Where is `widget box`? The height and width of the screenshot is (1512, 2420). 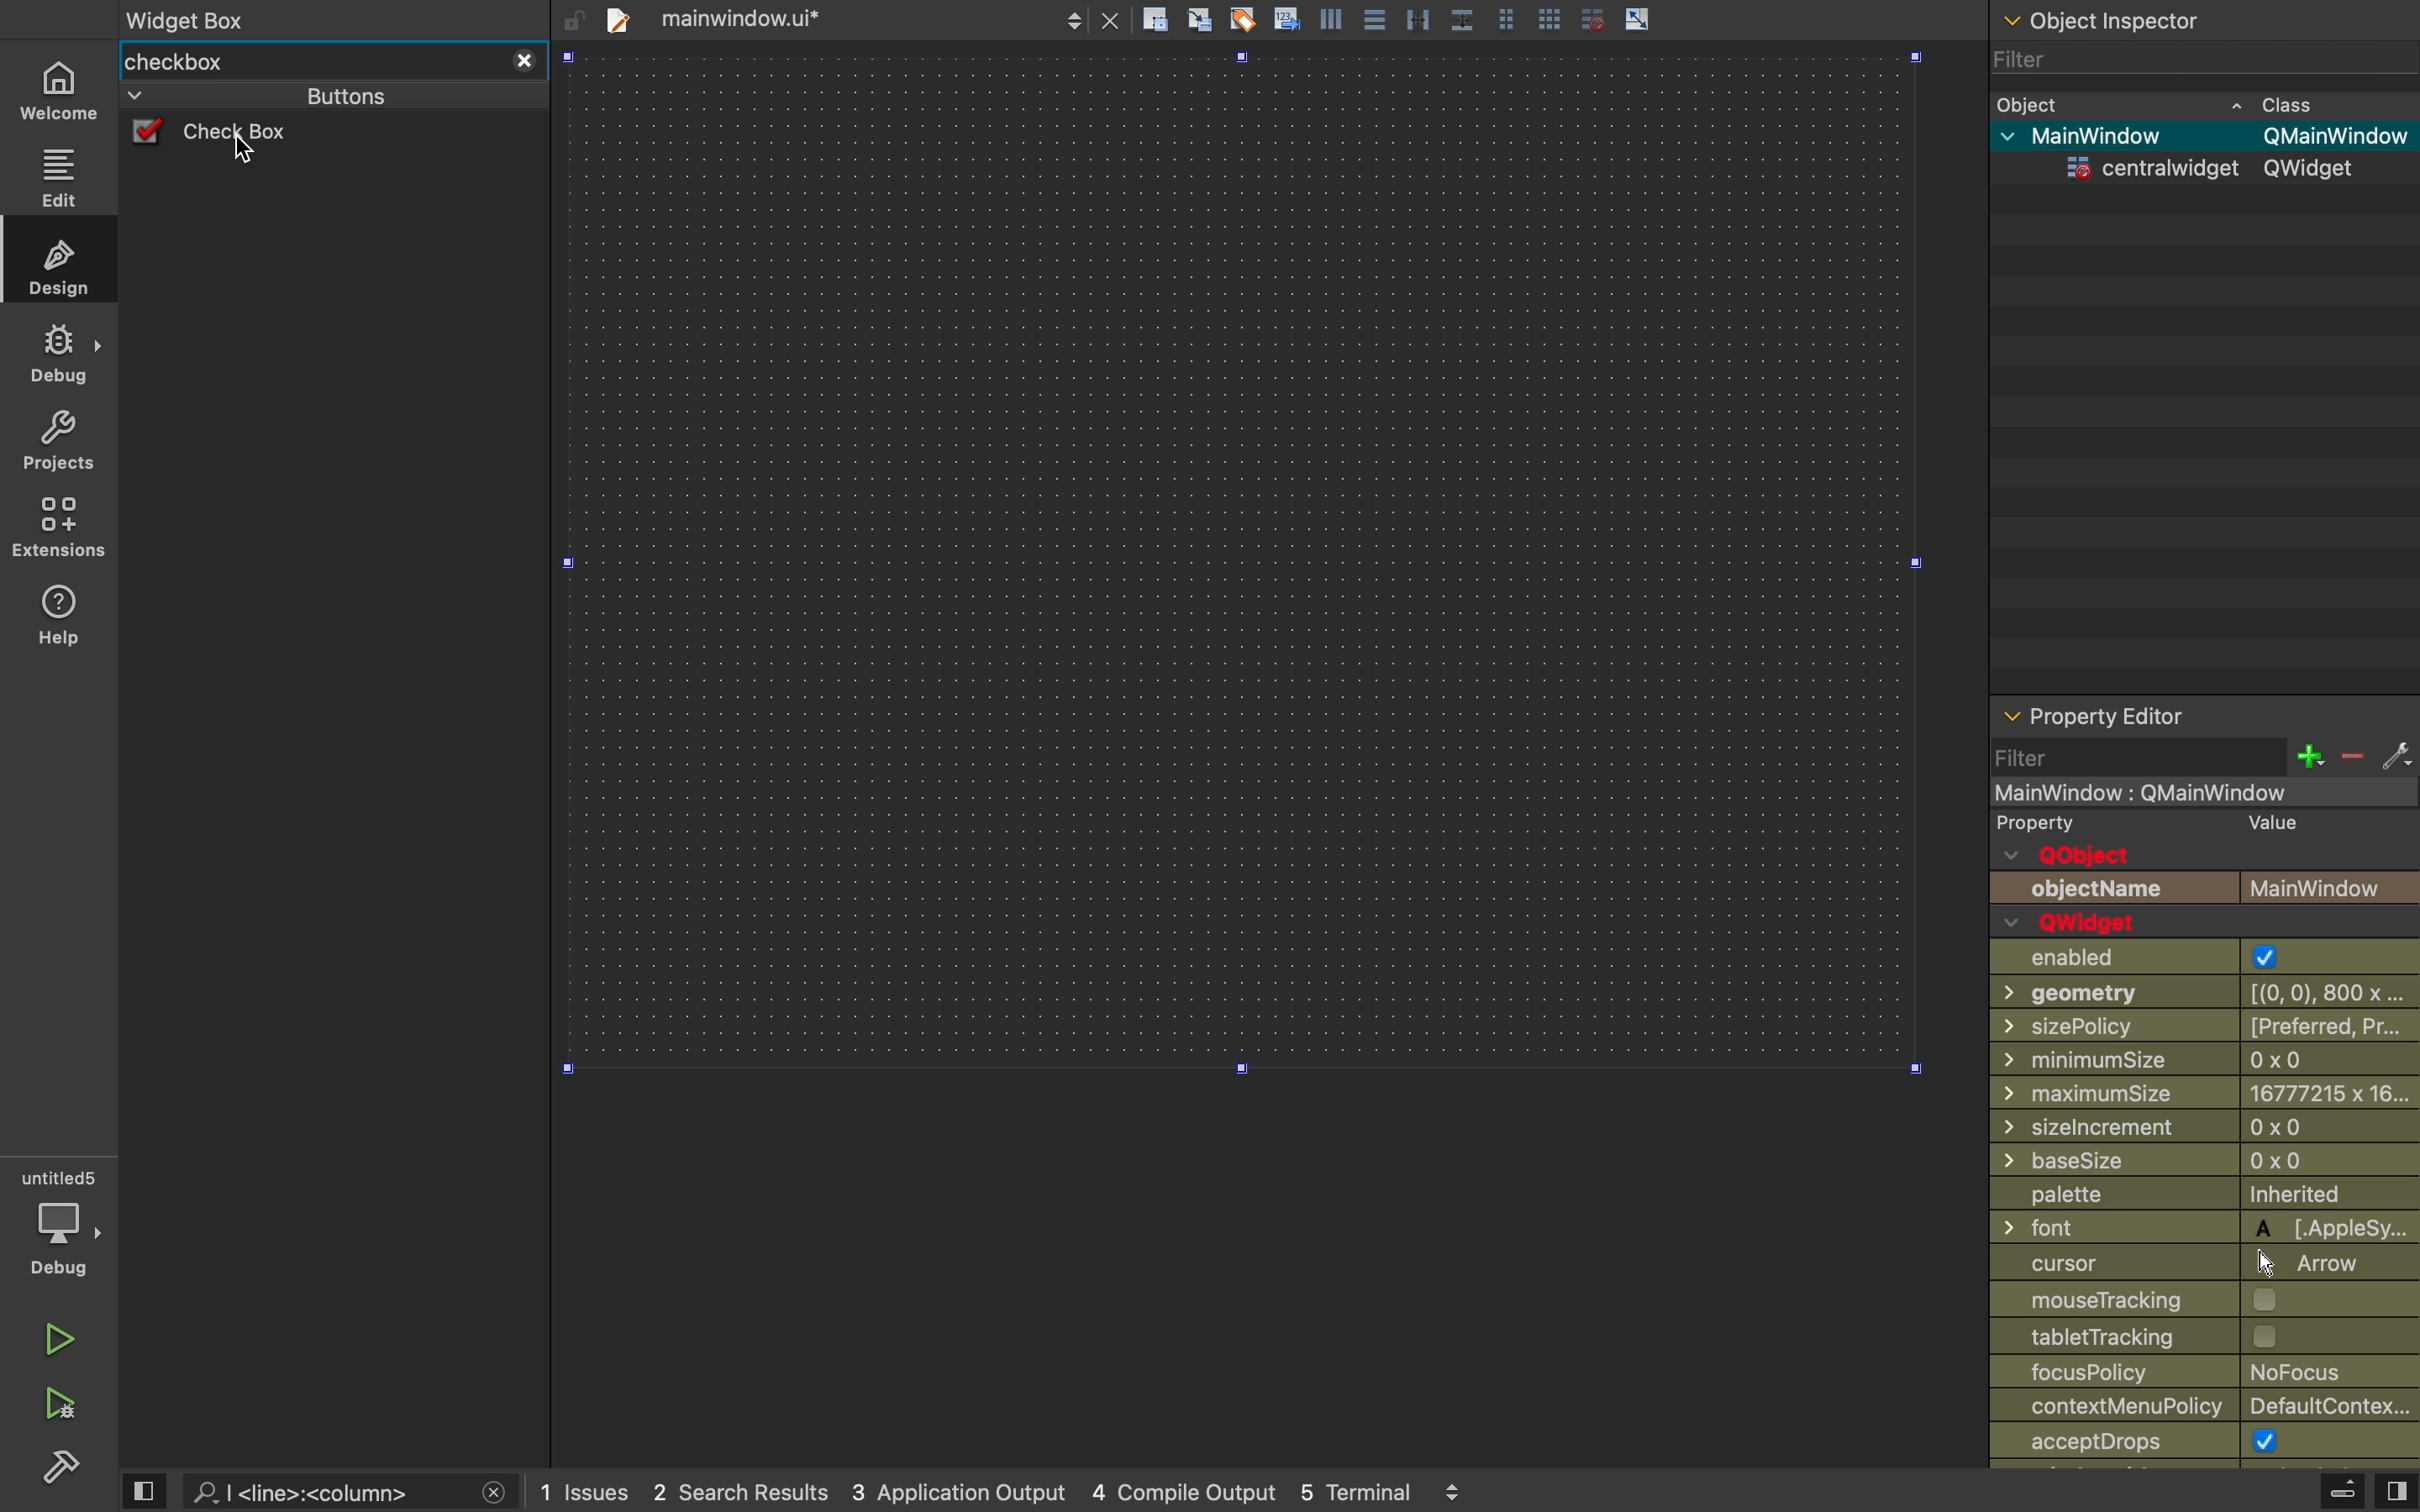 widget box is located at coordinates (309, 62).